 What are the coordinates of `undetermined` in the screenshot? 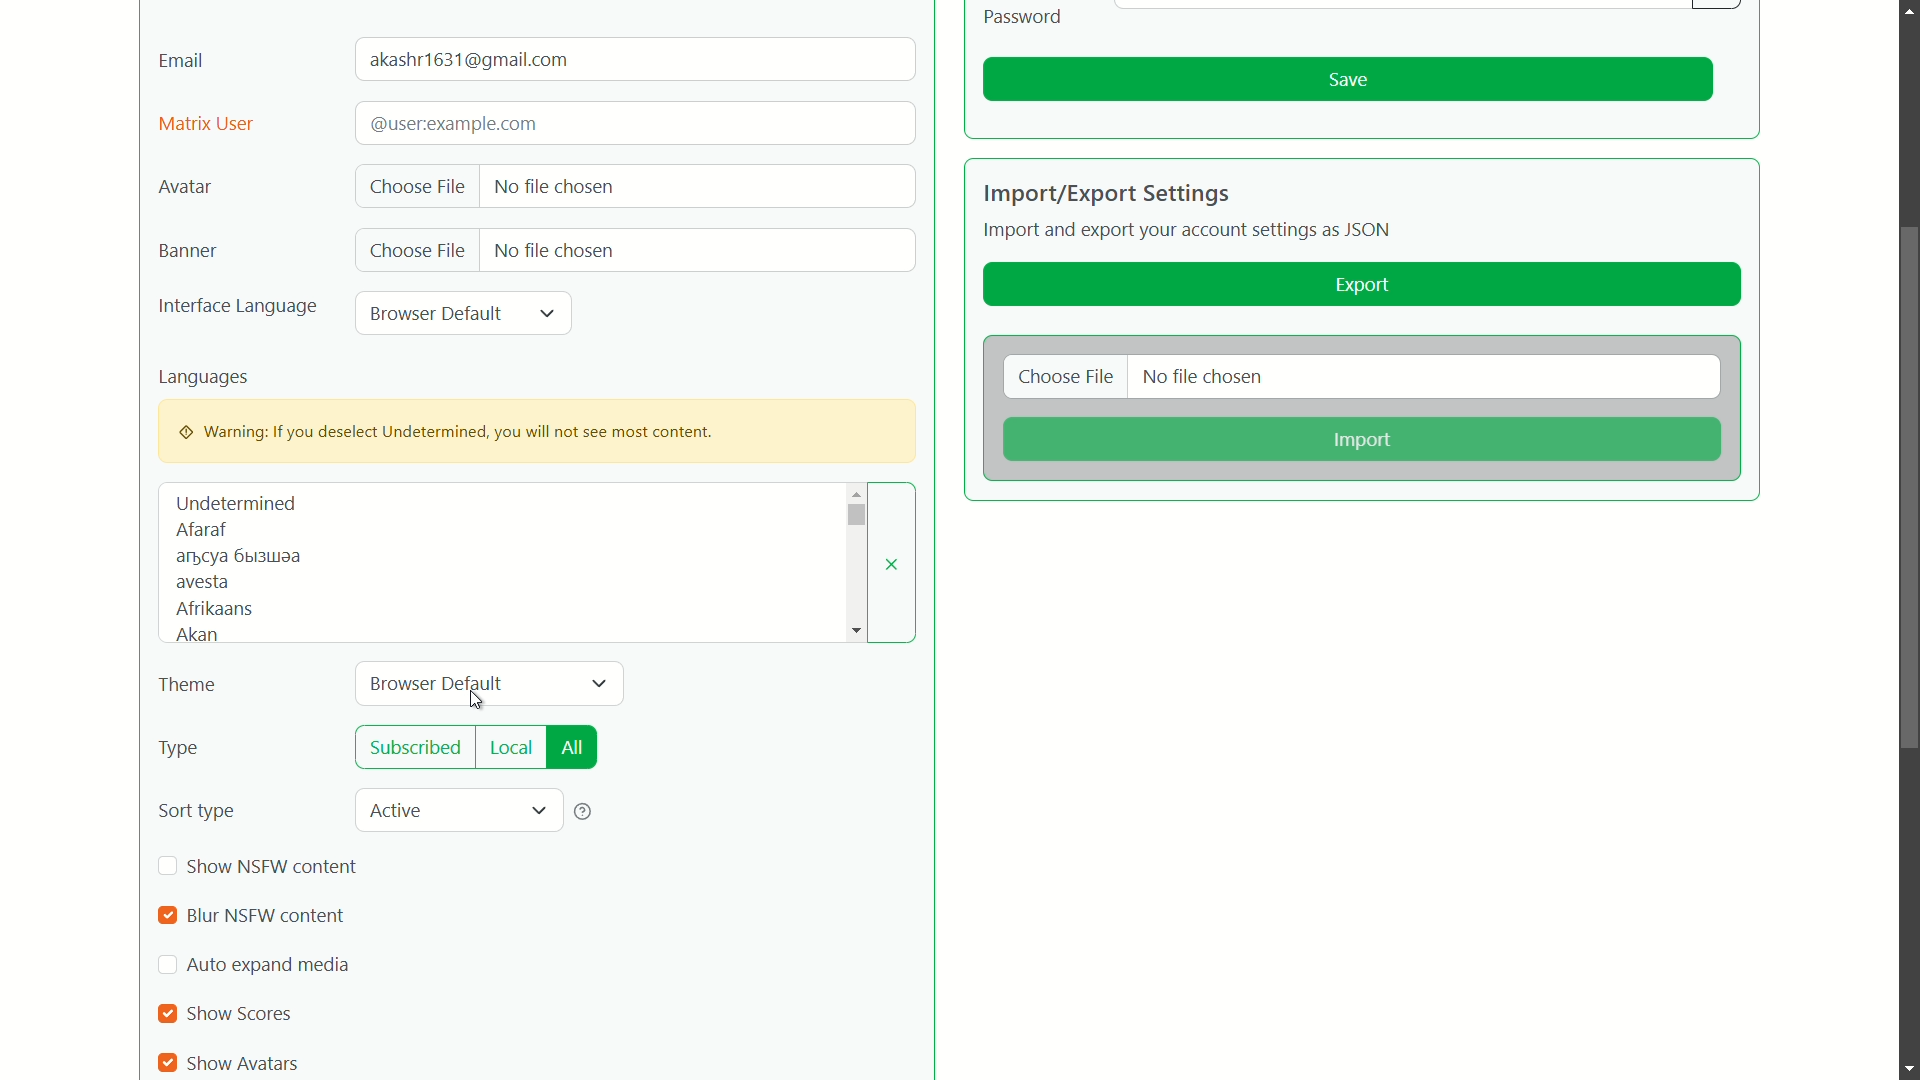 It's located at (236, 503).